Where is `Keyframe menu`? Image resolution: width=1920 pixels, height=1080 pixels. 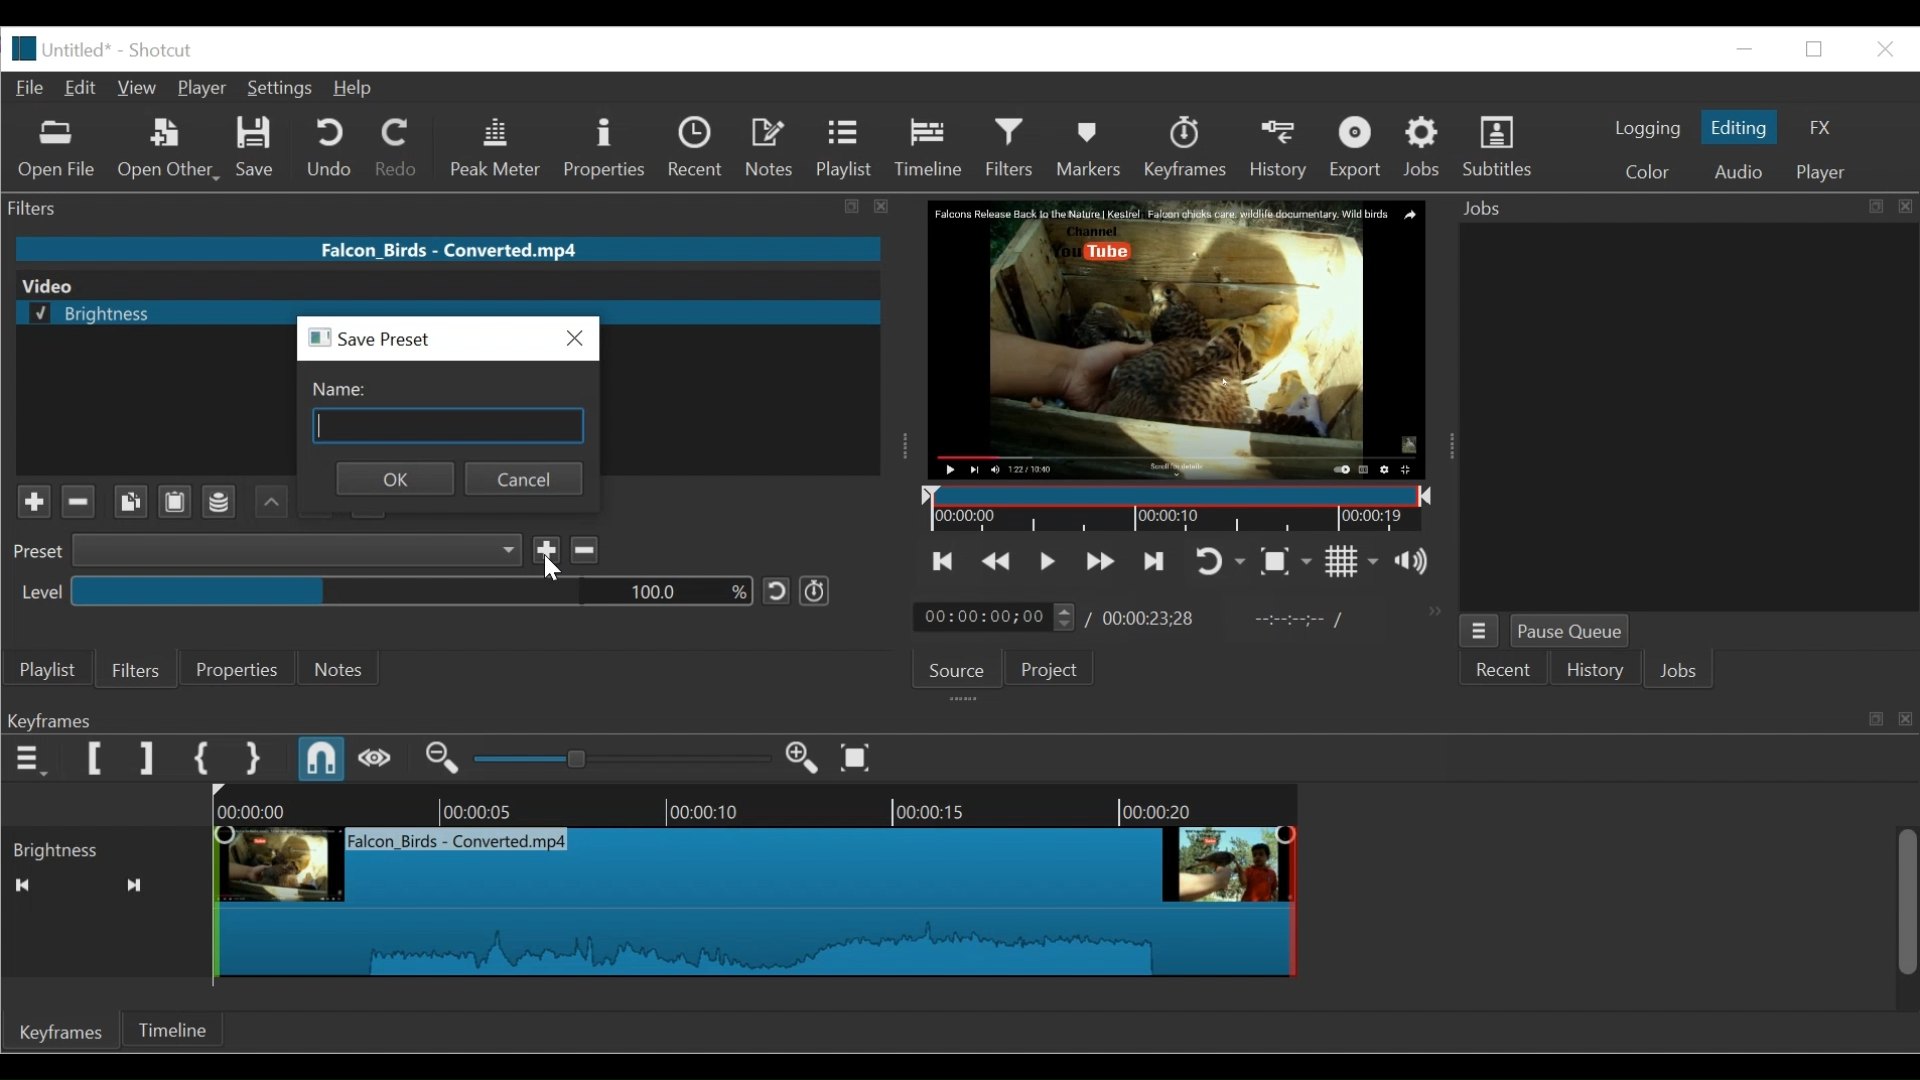 Keyframe menu is located at coordinates (30, 759).